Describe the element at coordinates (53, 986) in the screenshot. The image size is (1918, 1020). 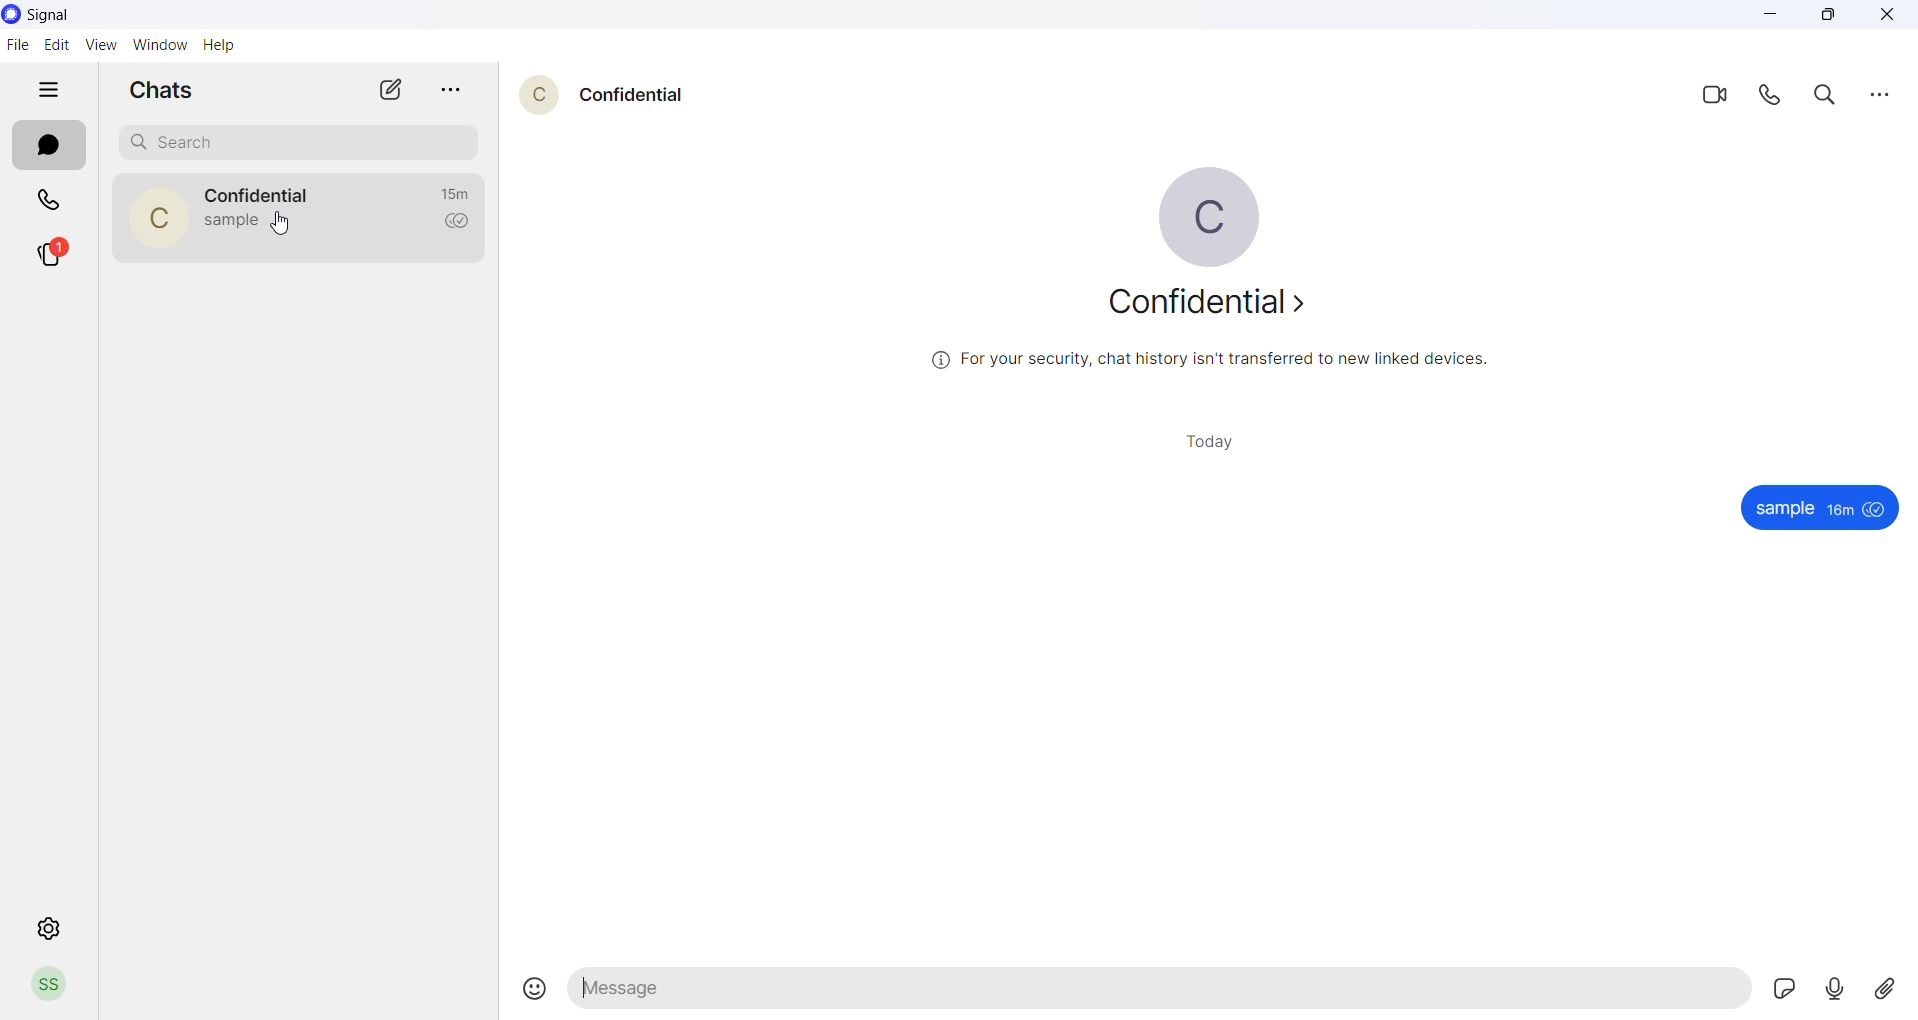
I see `profile` at that location.